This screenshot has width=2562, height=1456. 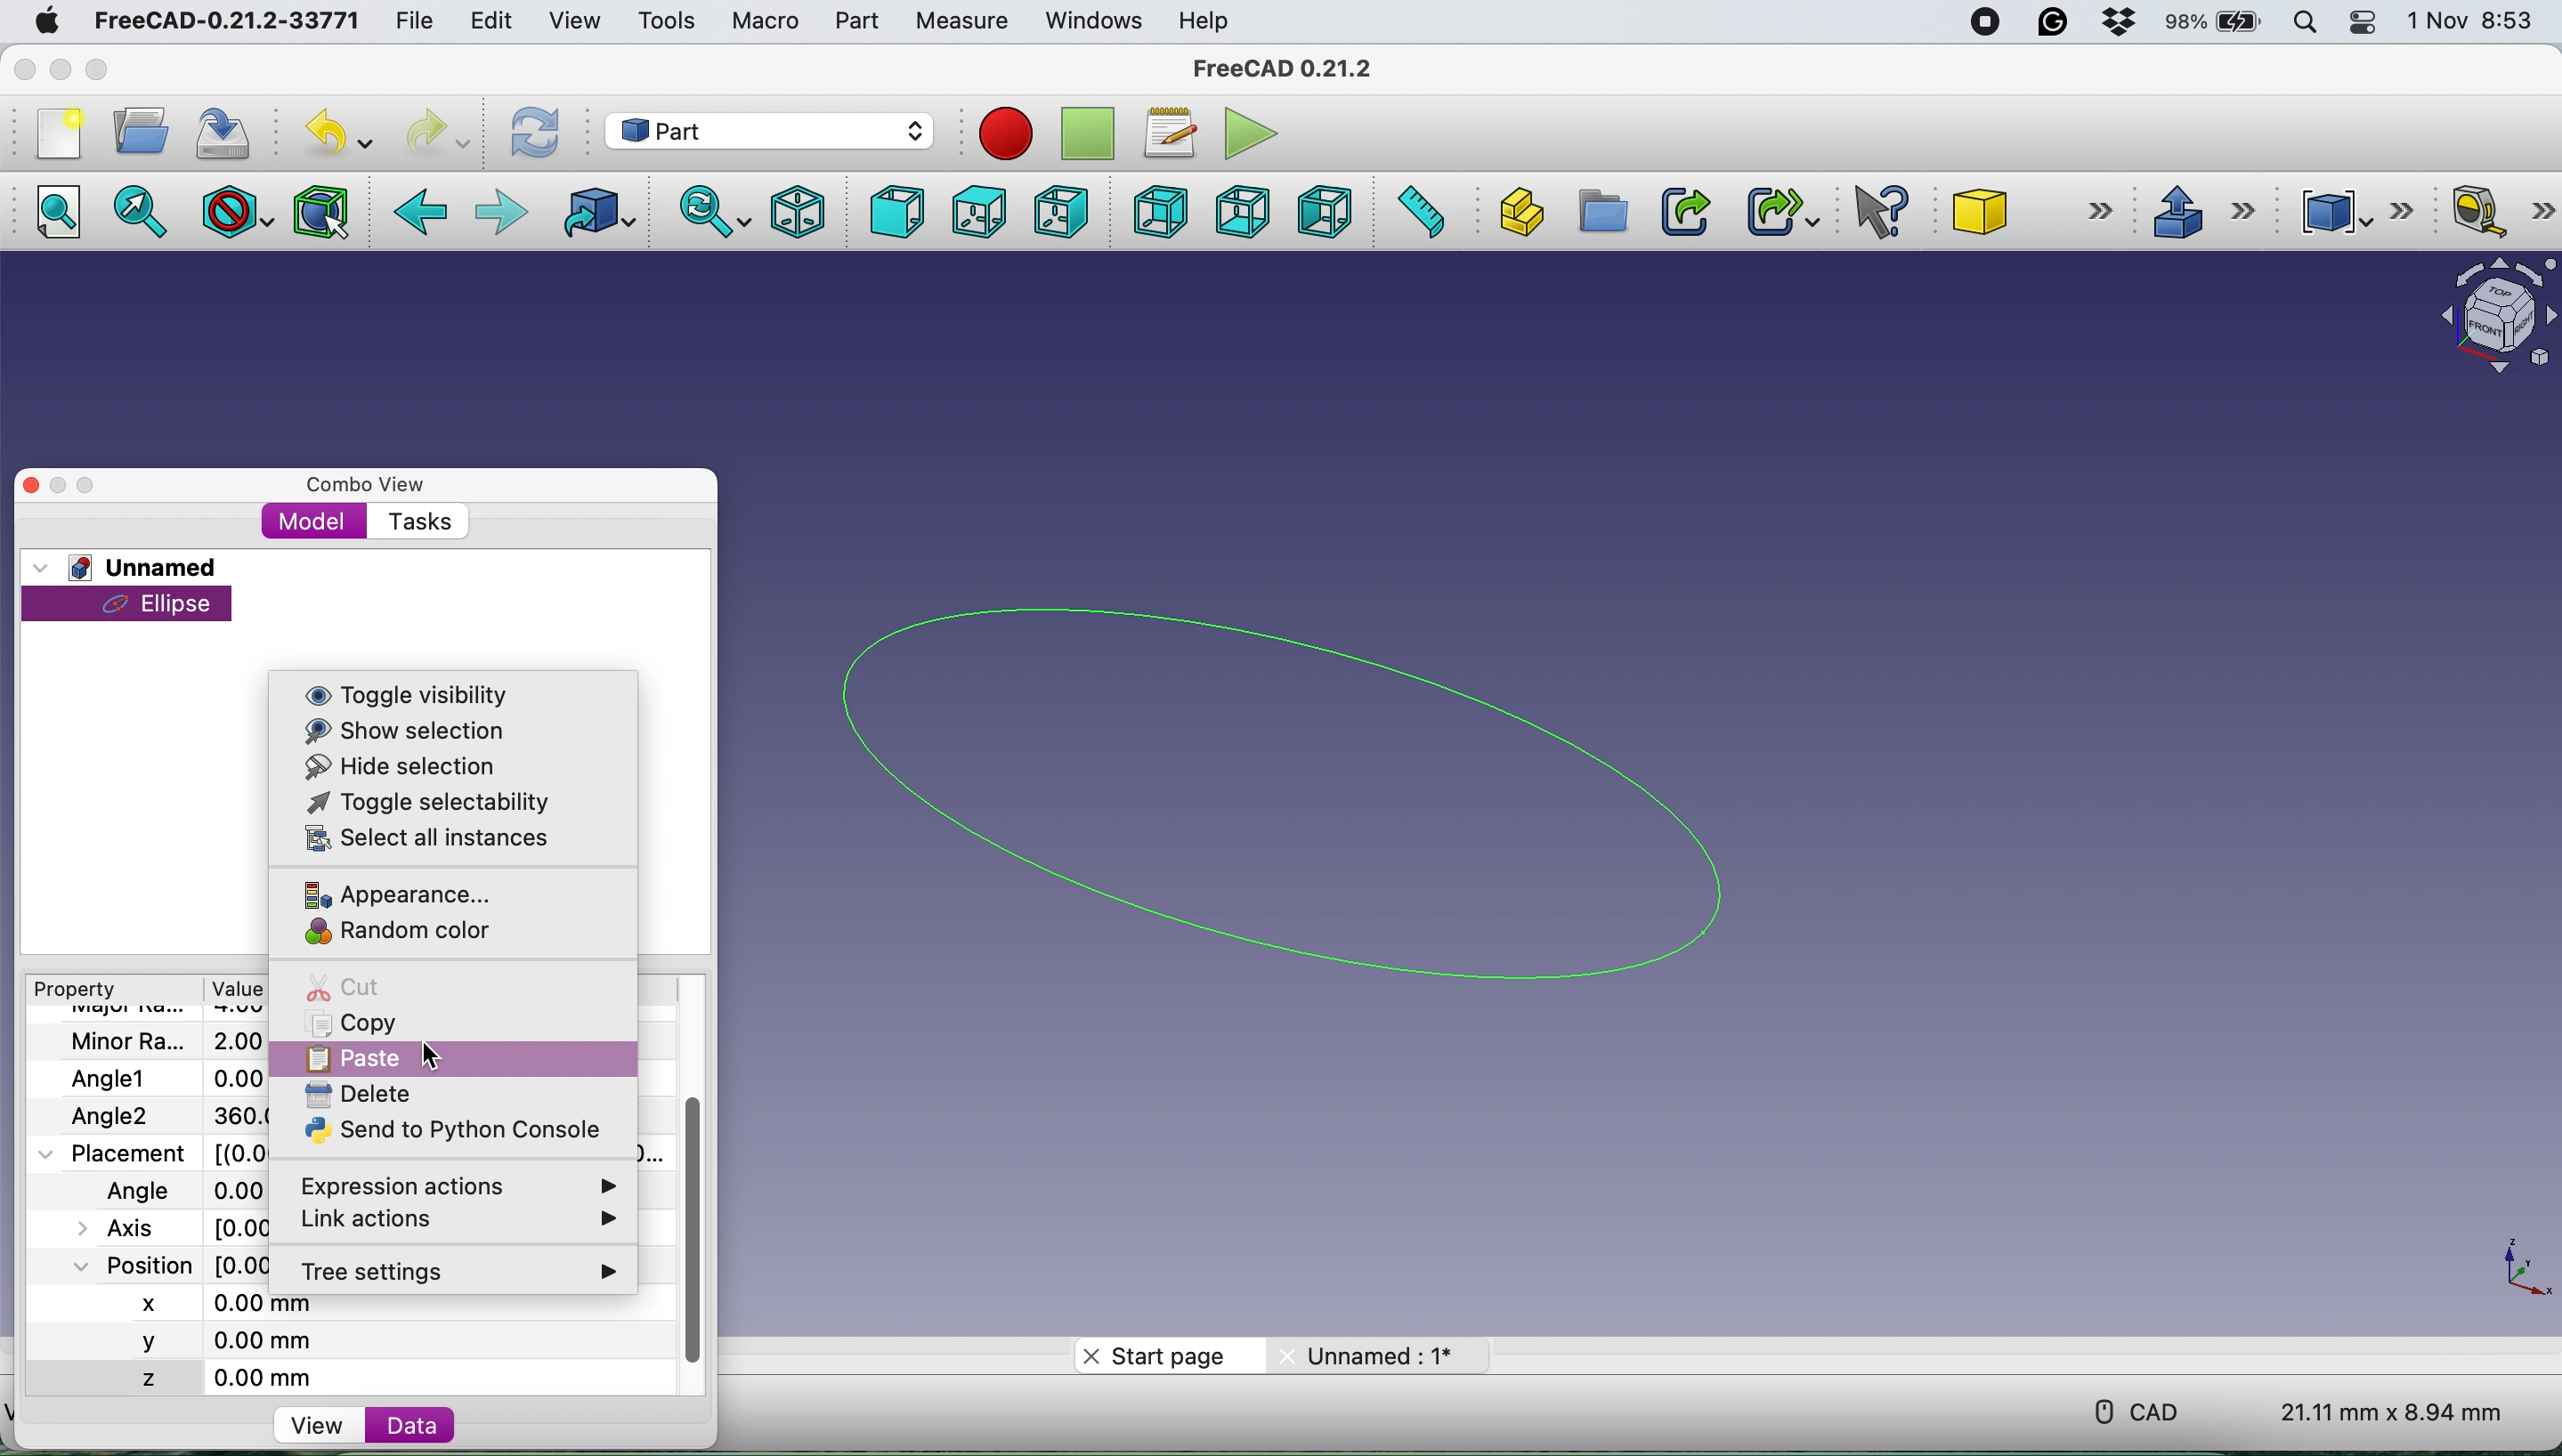 What do you see at coordinates (1093, 132) in the screenshot?
I see `stop recording macros` at bounding box center [1093, 132].